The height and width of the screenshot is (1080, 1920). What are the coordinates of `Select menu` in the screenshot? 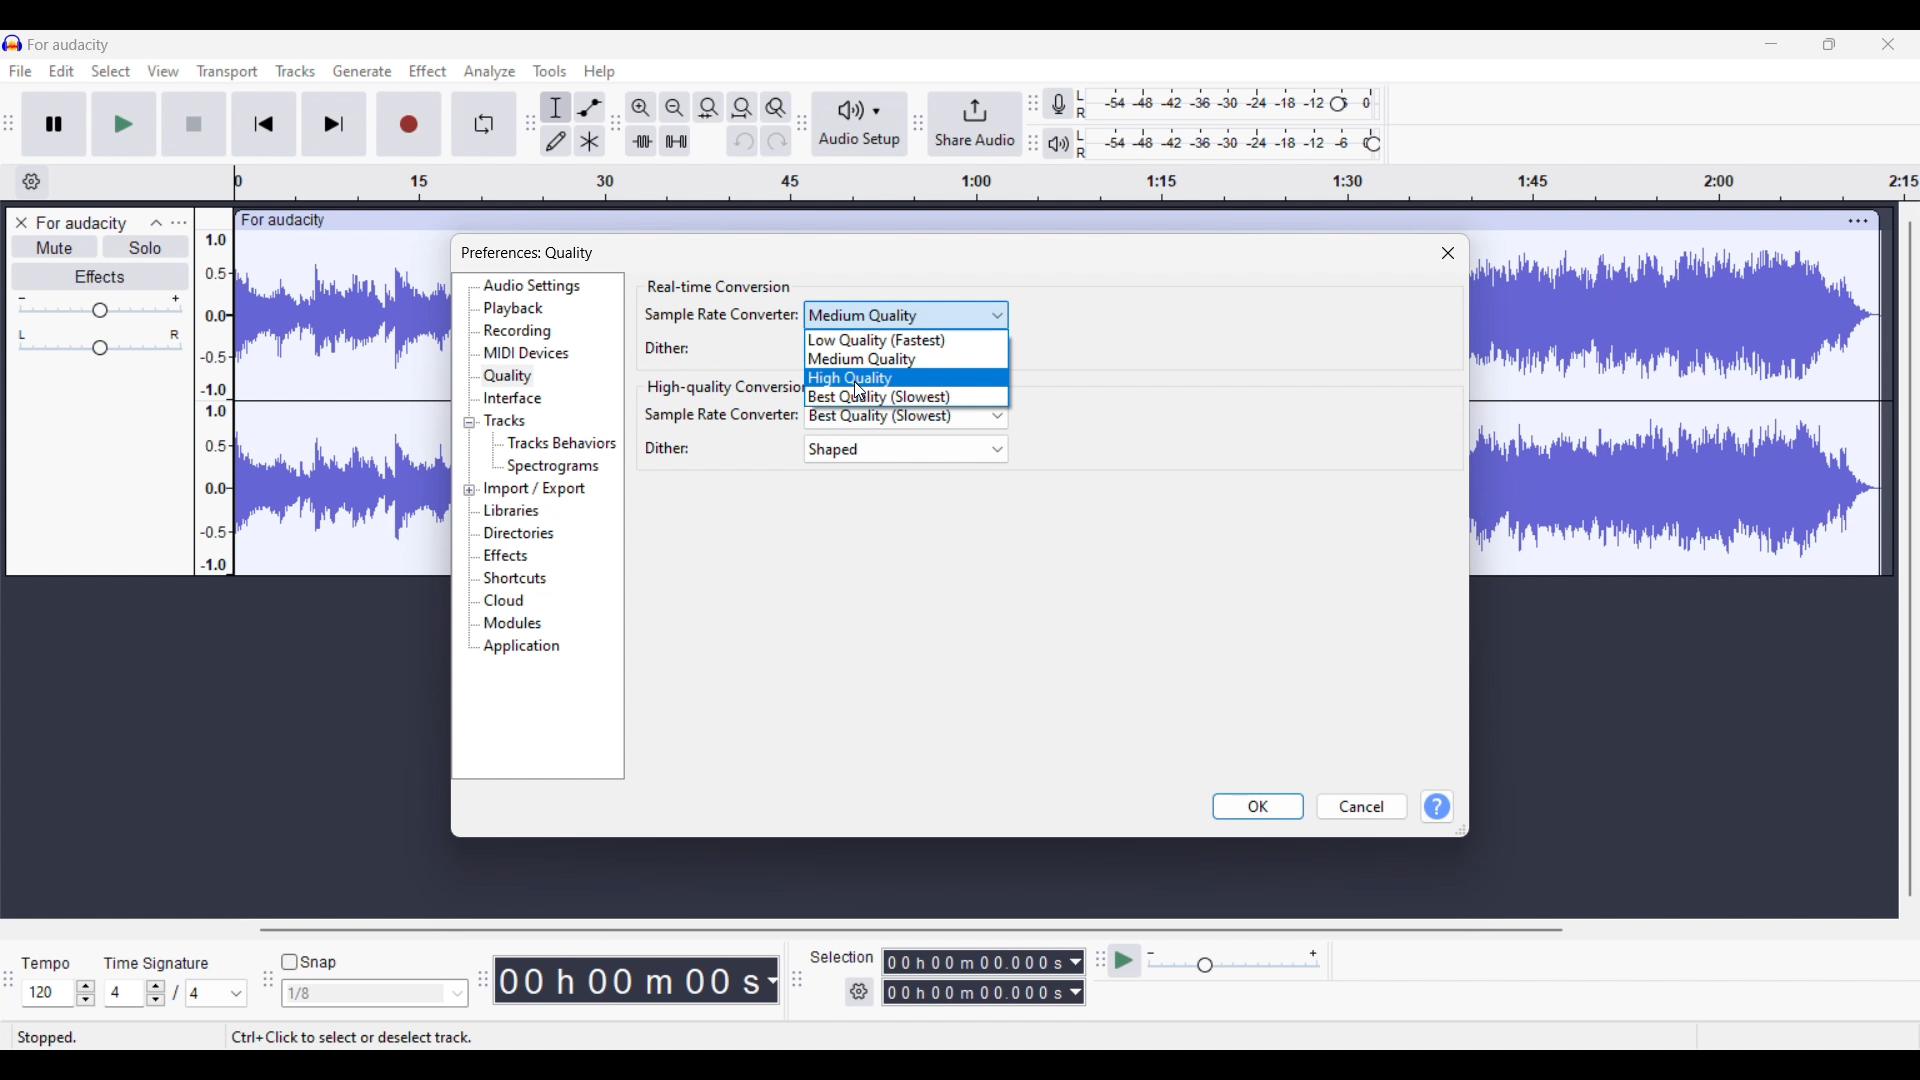 It's located at (111, 70).